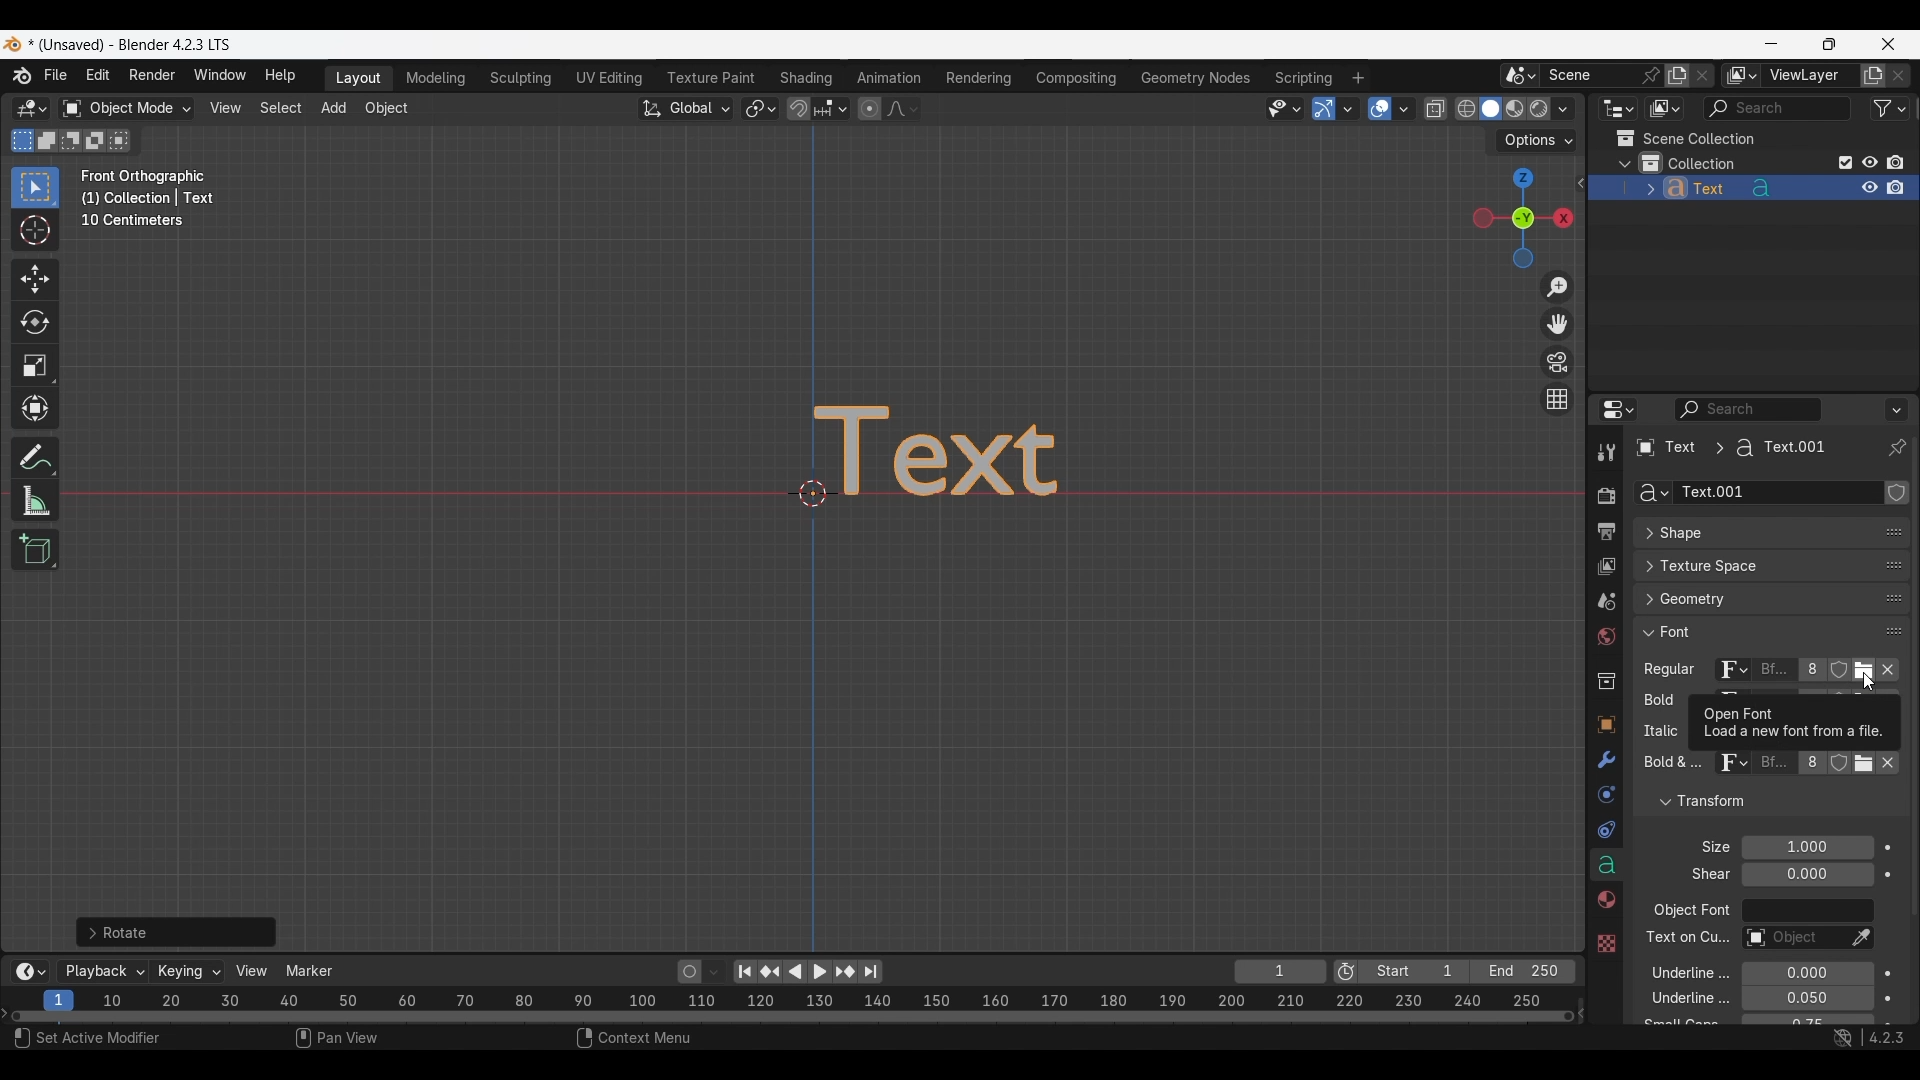 The height and width of the screenshot is (1080, 1920). What do you see at coordinates (1605, 941) in the screenshot?
I see `` at bounding box center [1605, 941].